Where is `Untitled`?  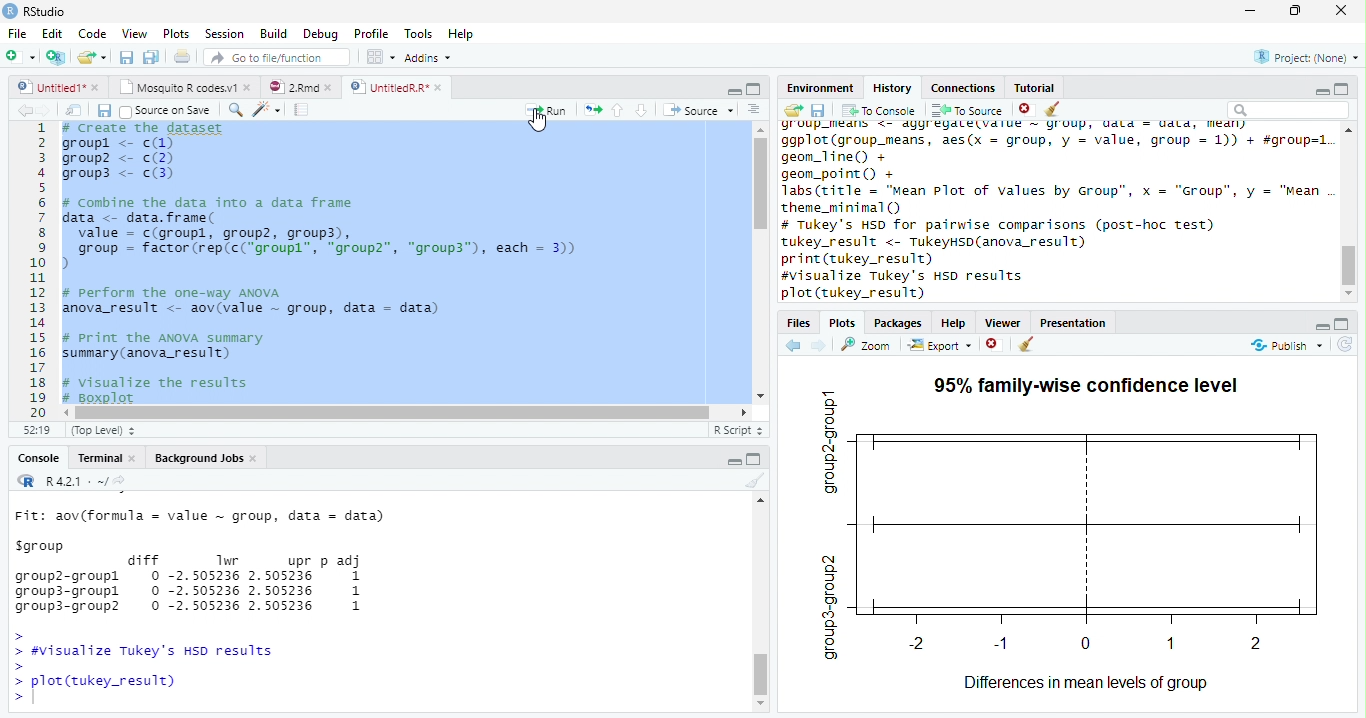 Untitled is located at coordinates (59, 87).